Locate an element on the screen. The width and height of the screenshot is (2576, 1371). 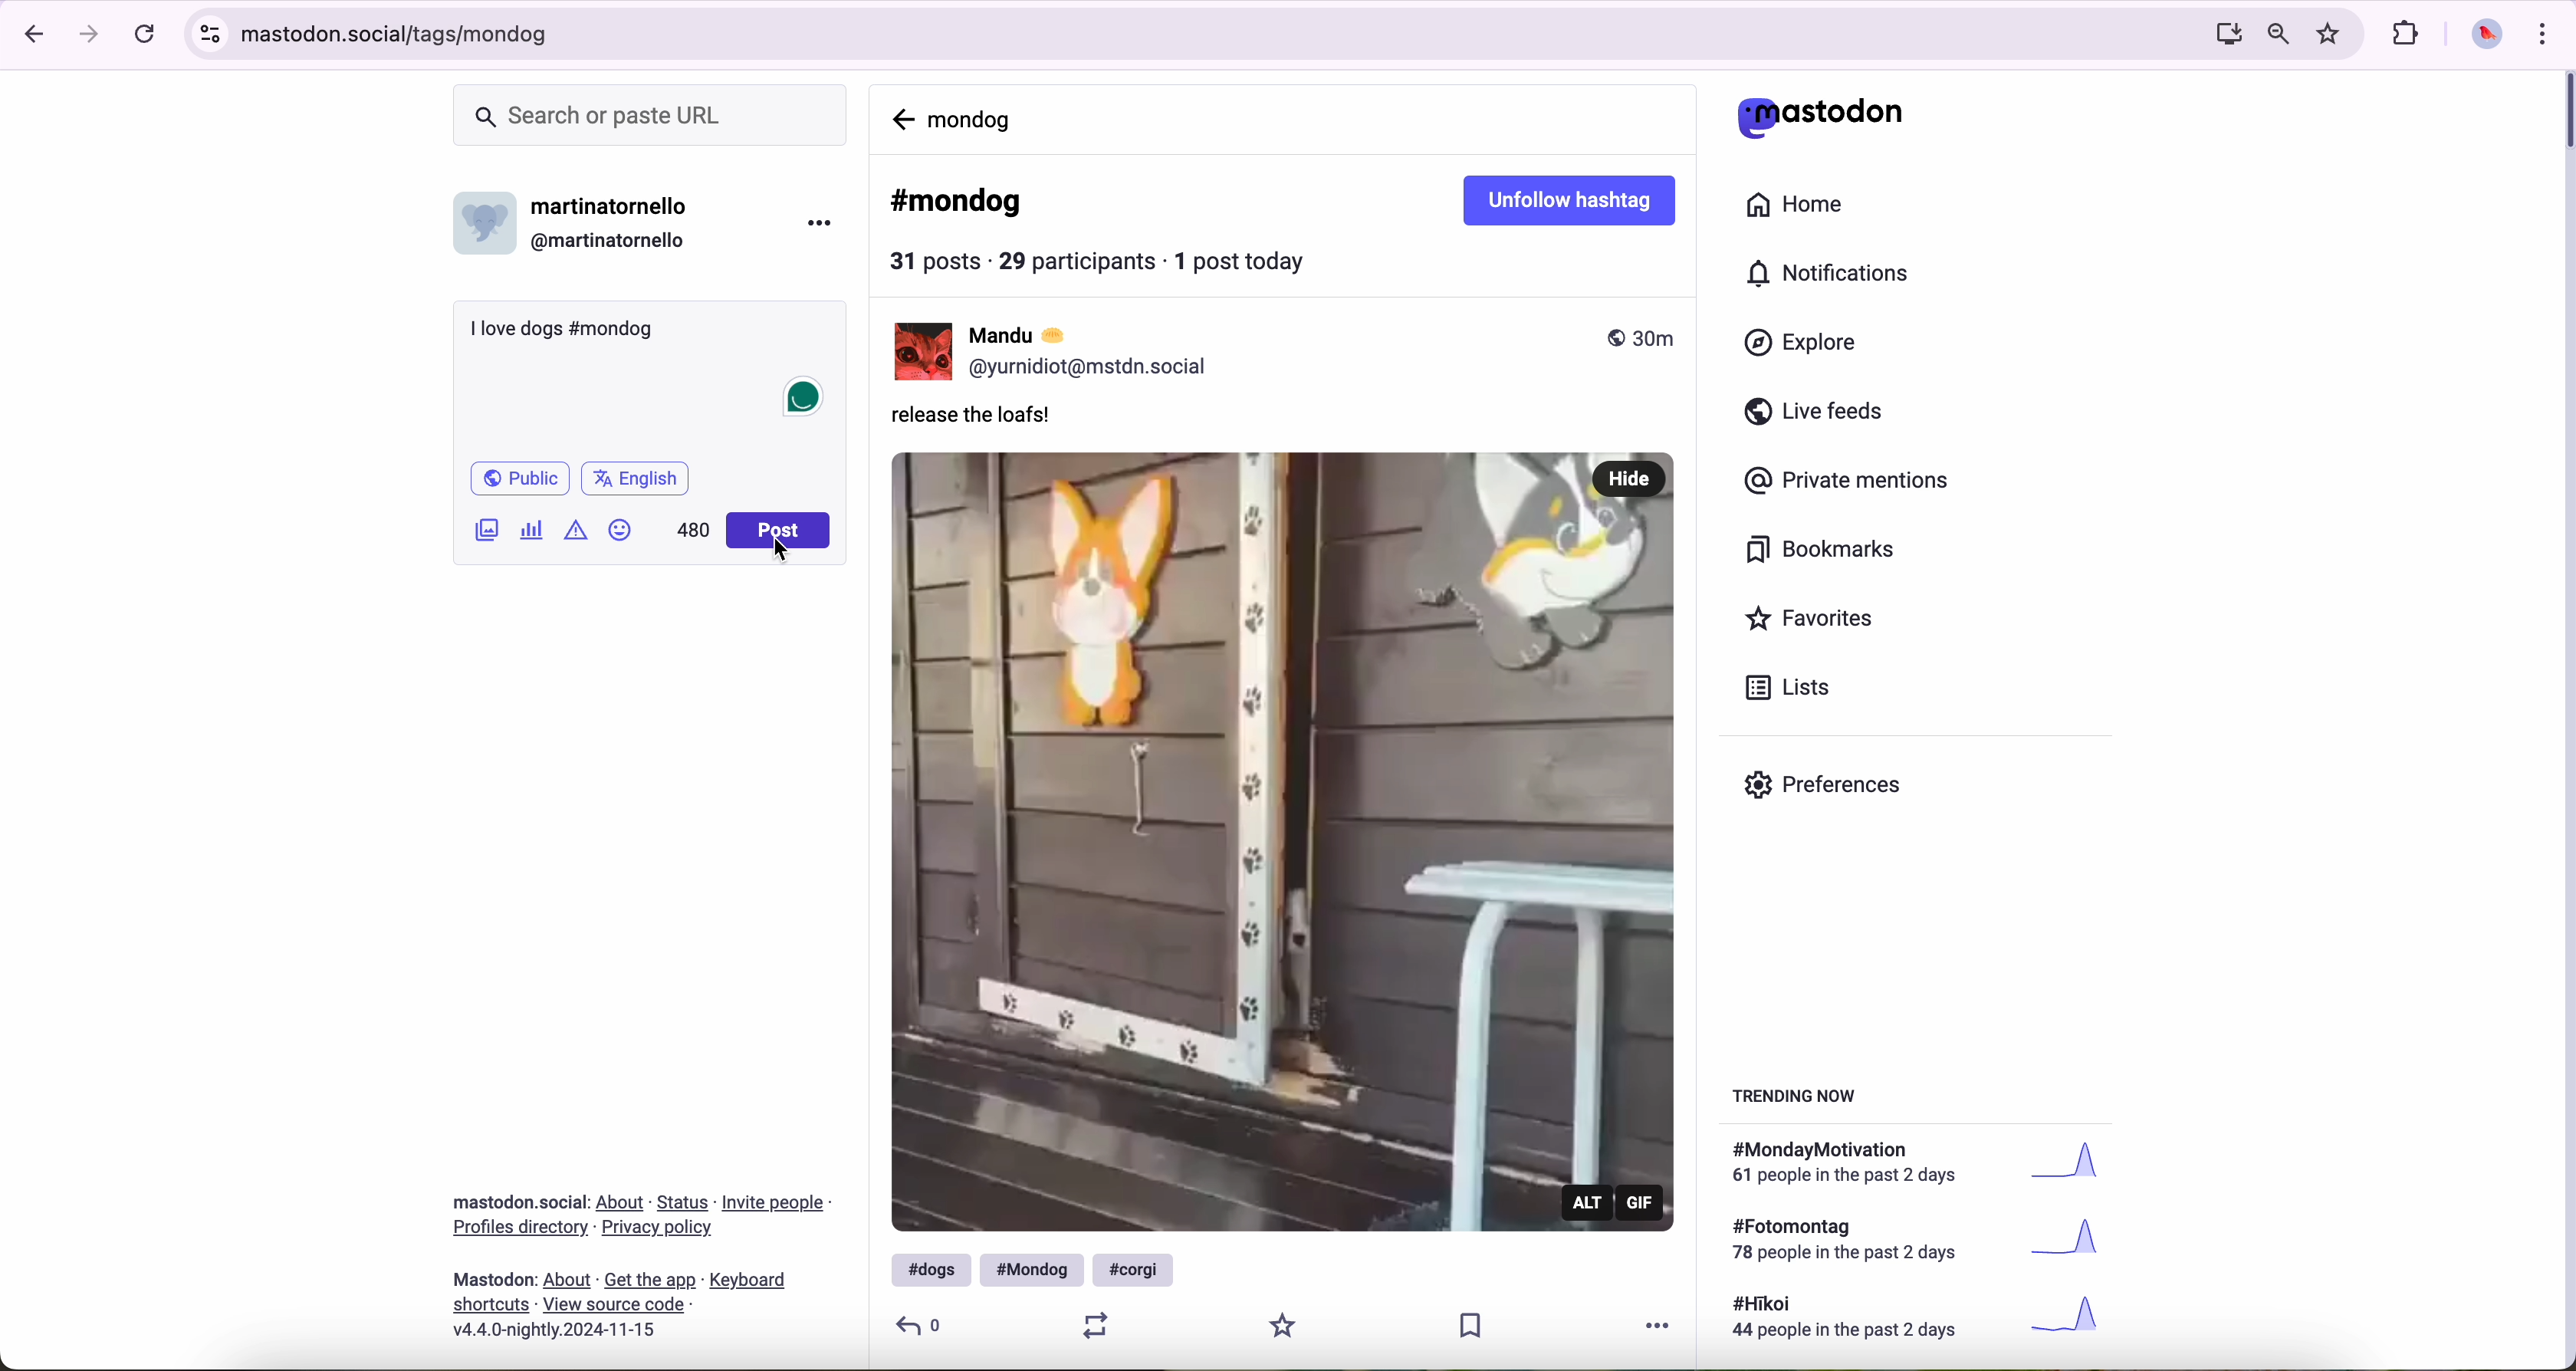
user name is located at coordinates (617, 208).